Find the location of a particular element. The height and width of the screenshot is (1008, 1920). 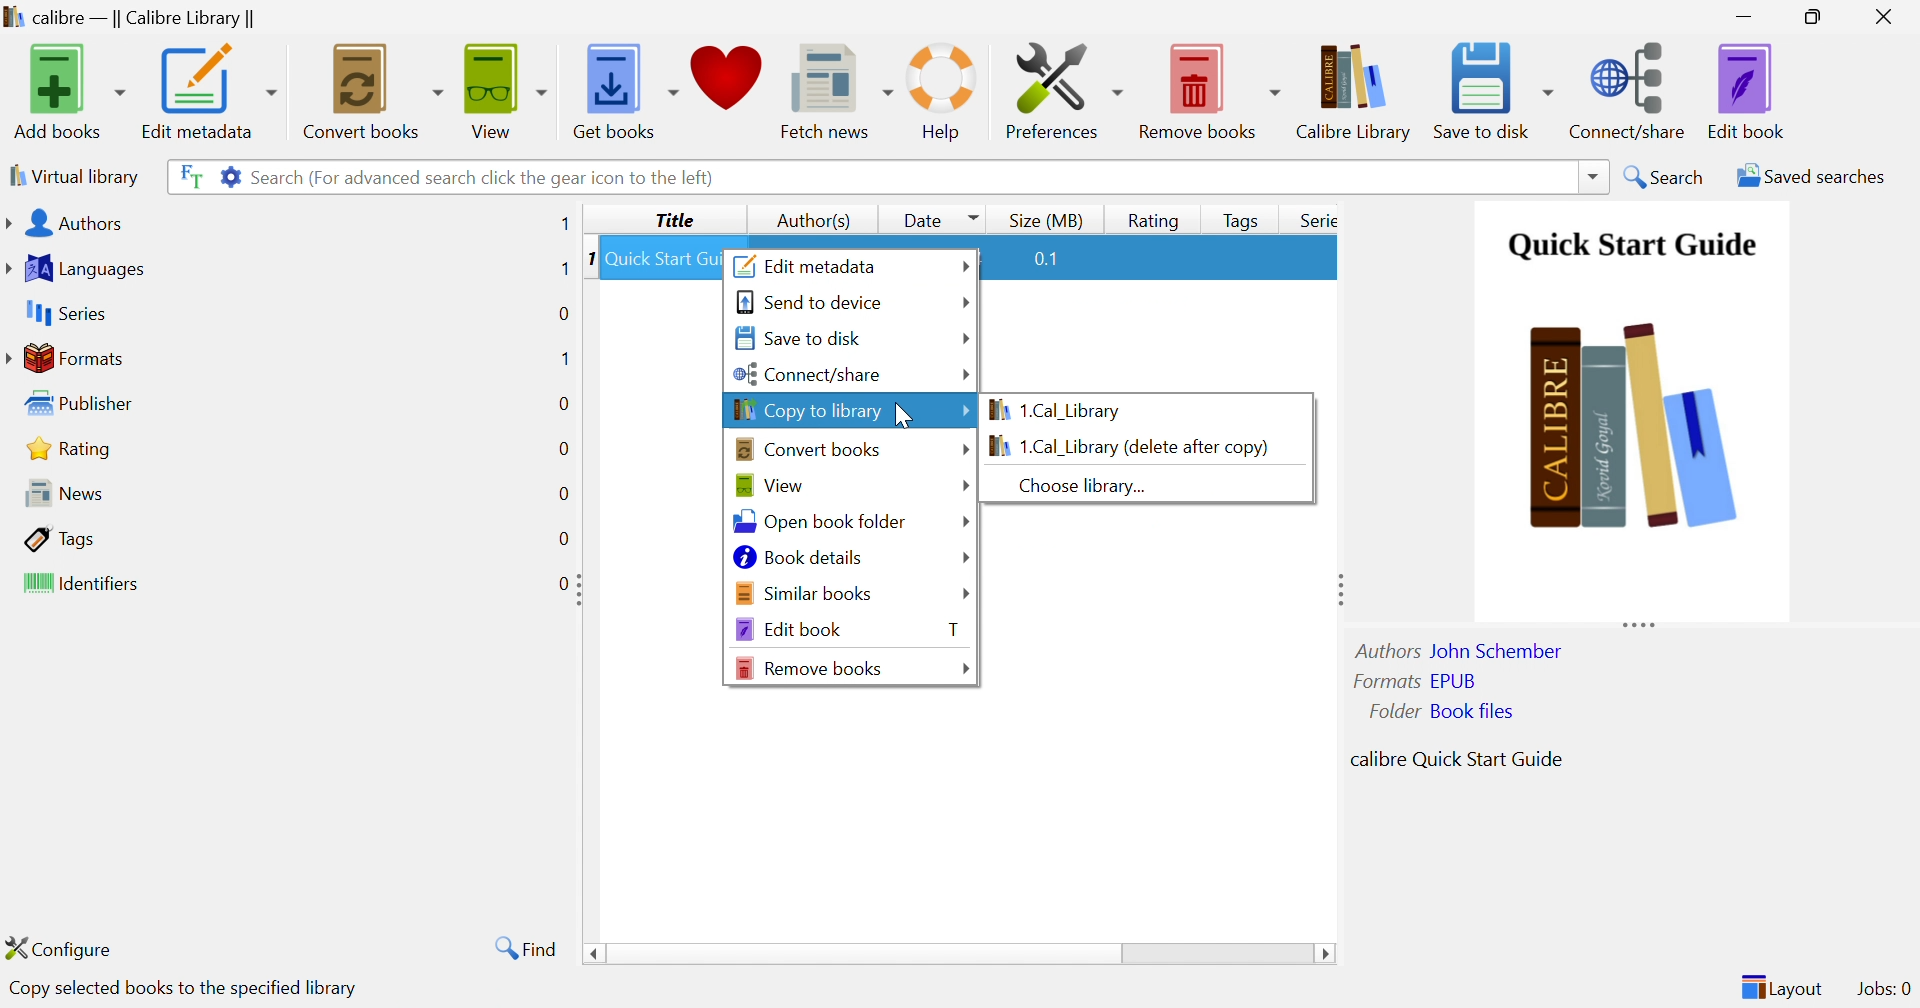

Quick Start Gu is located at coordinates (661, 260).